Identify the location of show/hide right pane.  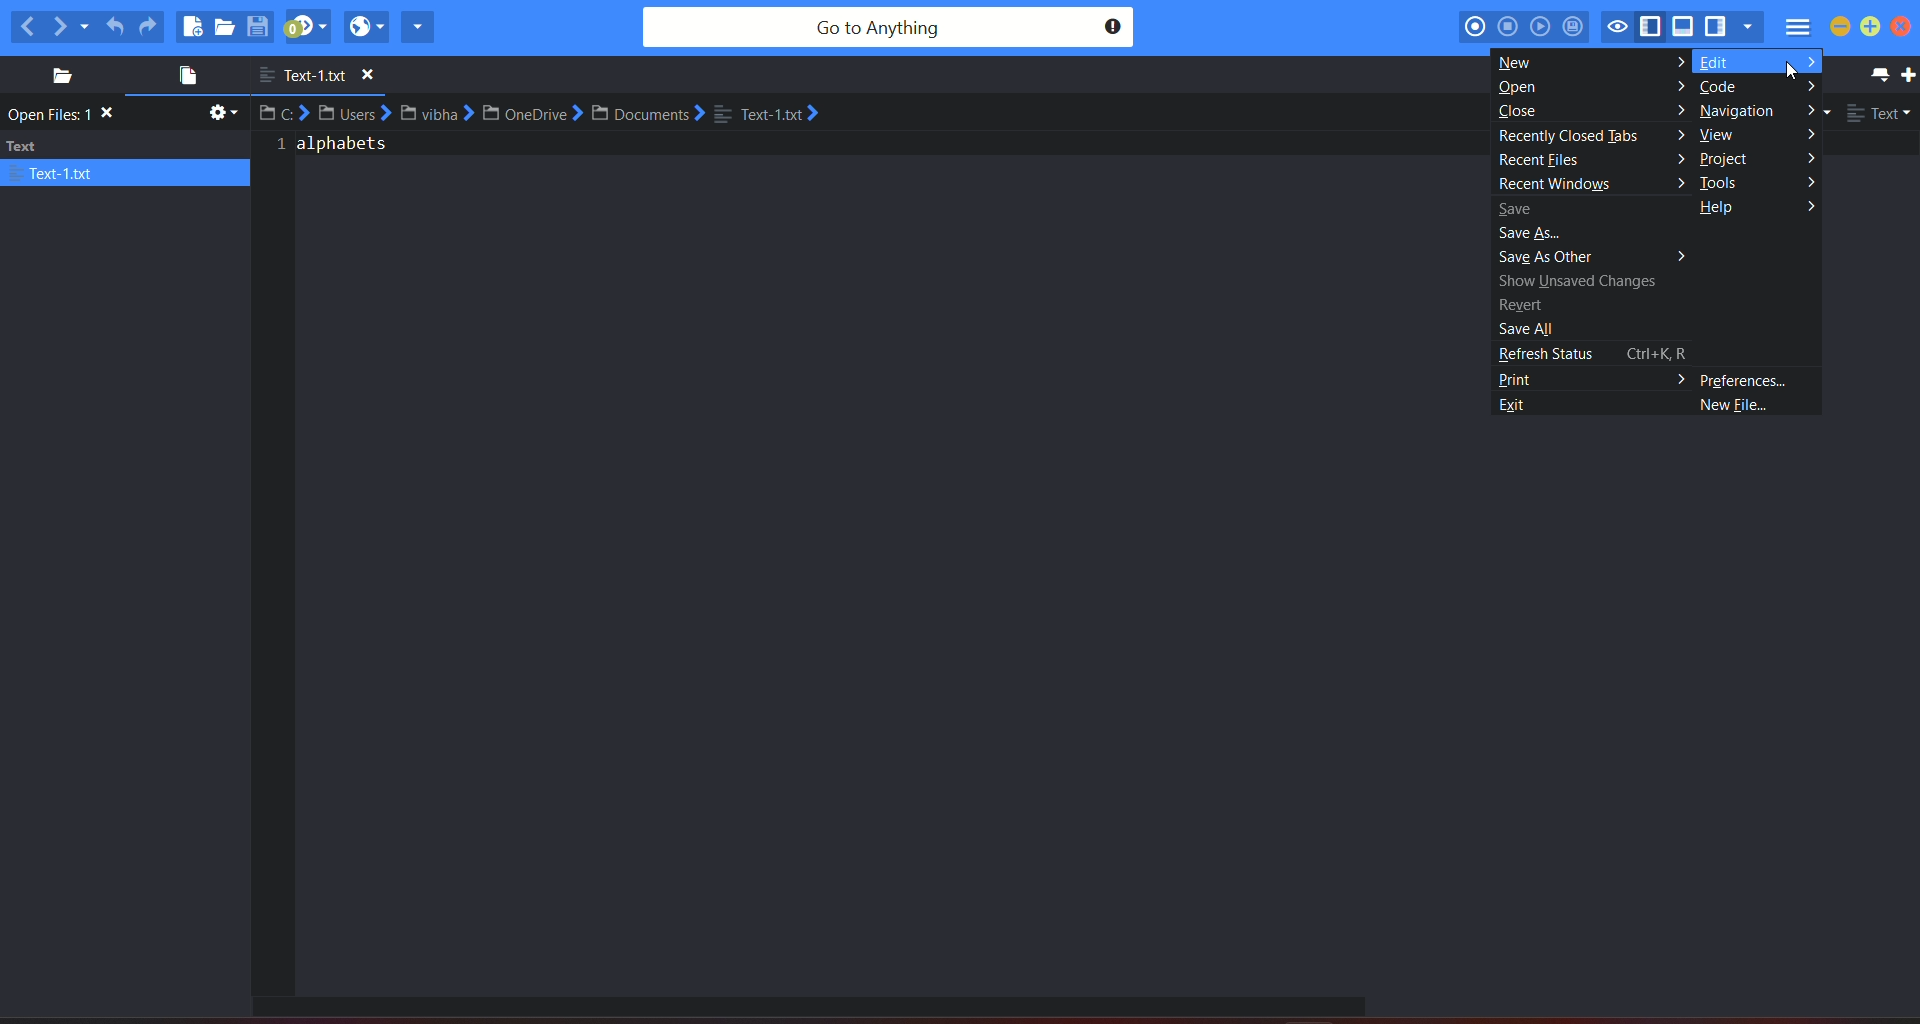
(1715, 29).